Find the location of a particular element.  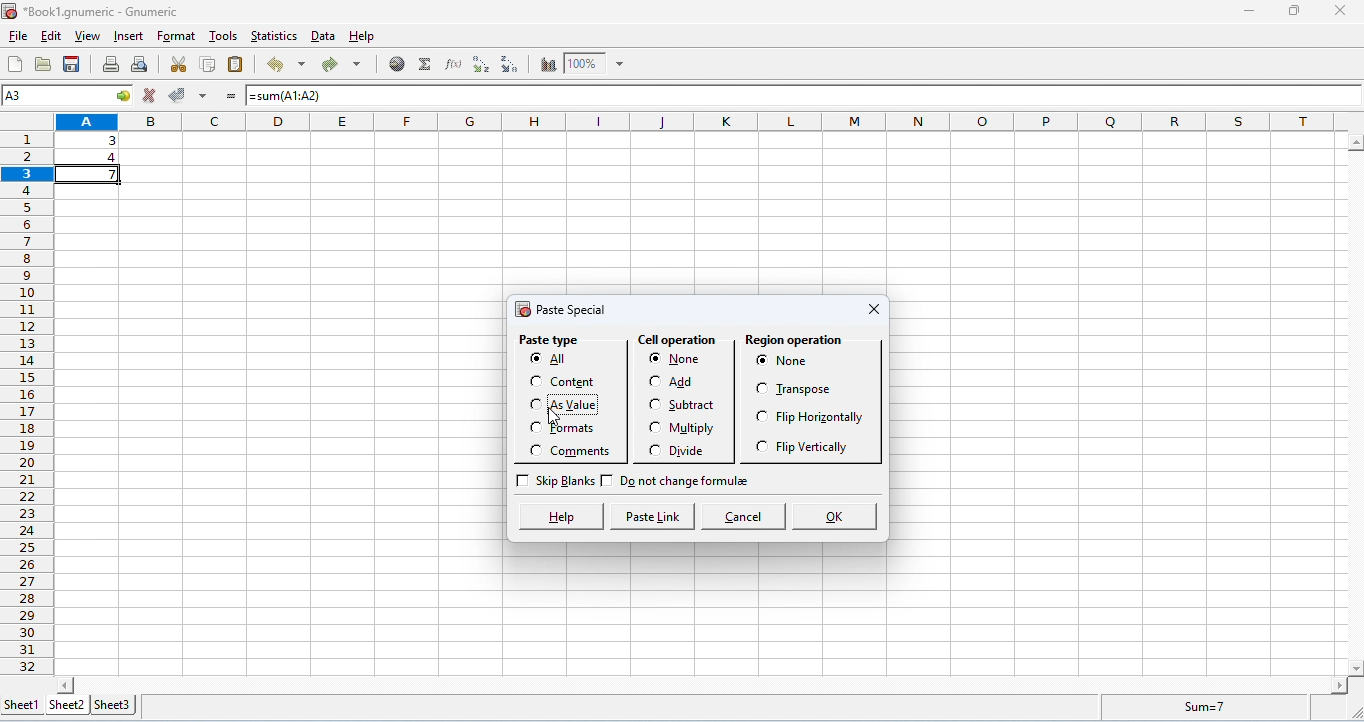

sort ascending is located at coordinates (483, 64).